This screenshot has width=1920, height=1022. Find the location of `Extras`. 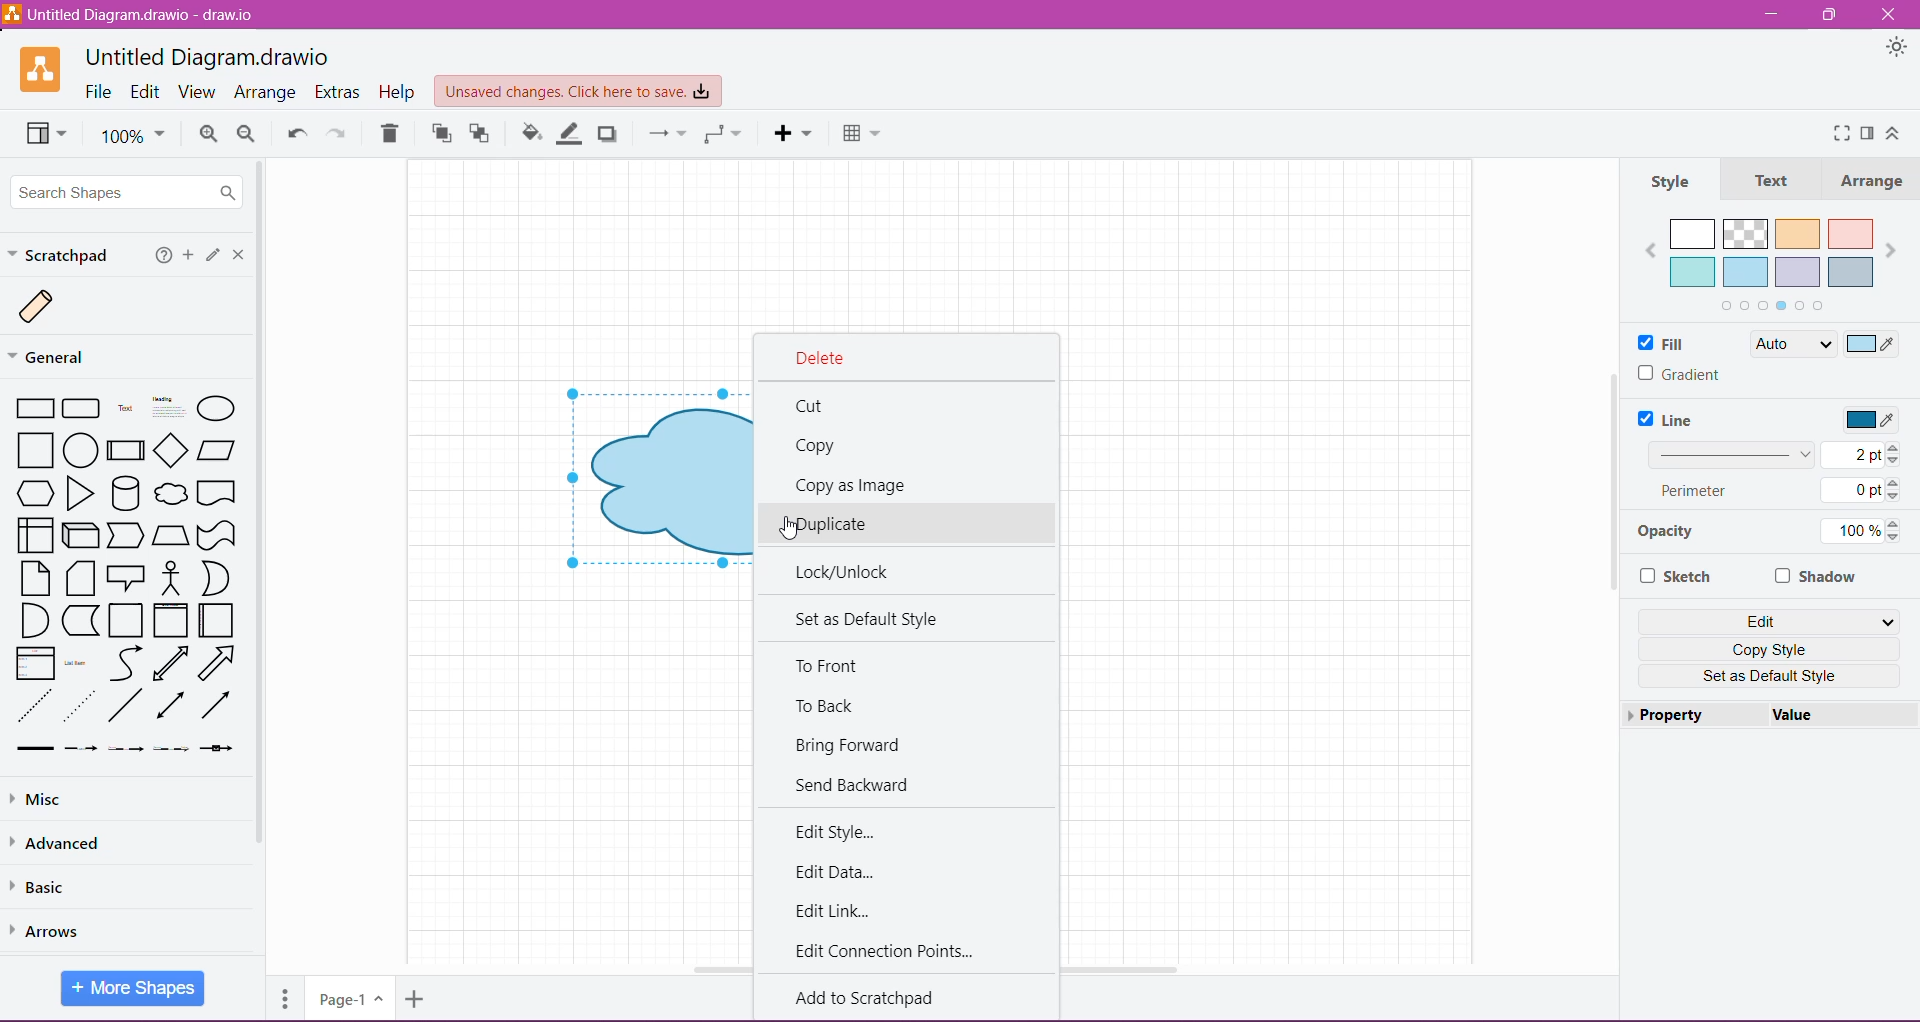

Extras is located at coordinates (339, 92).